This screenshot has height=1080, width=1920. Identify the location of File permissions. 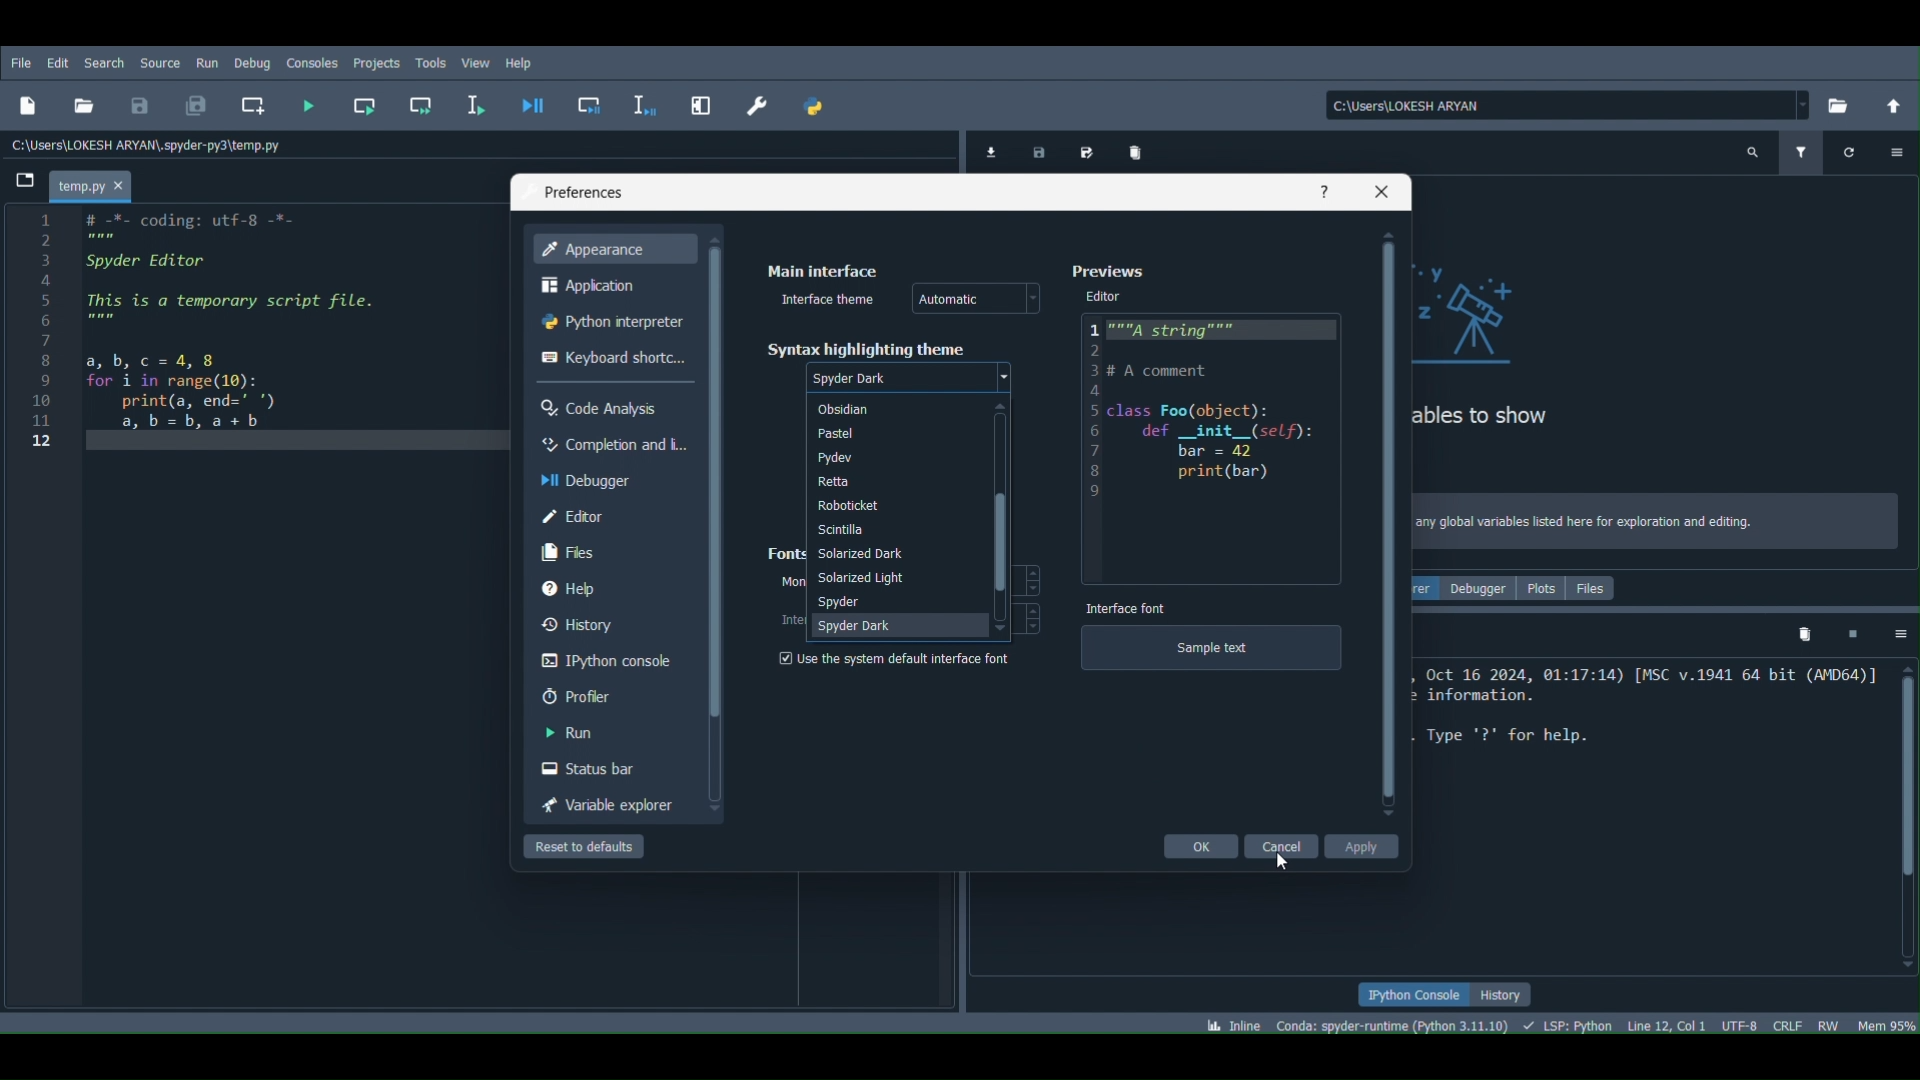
(1830, 1025).